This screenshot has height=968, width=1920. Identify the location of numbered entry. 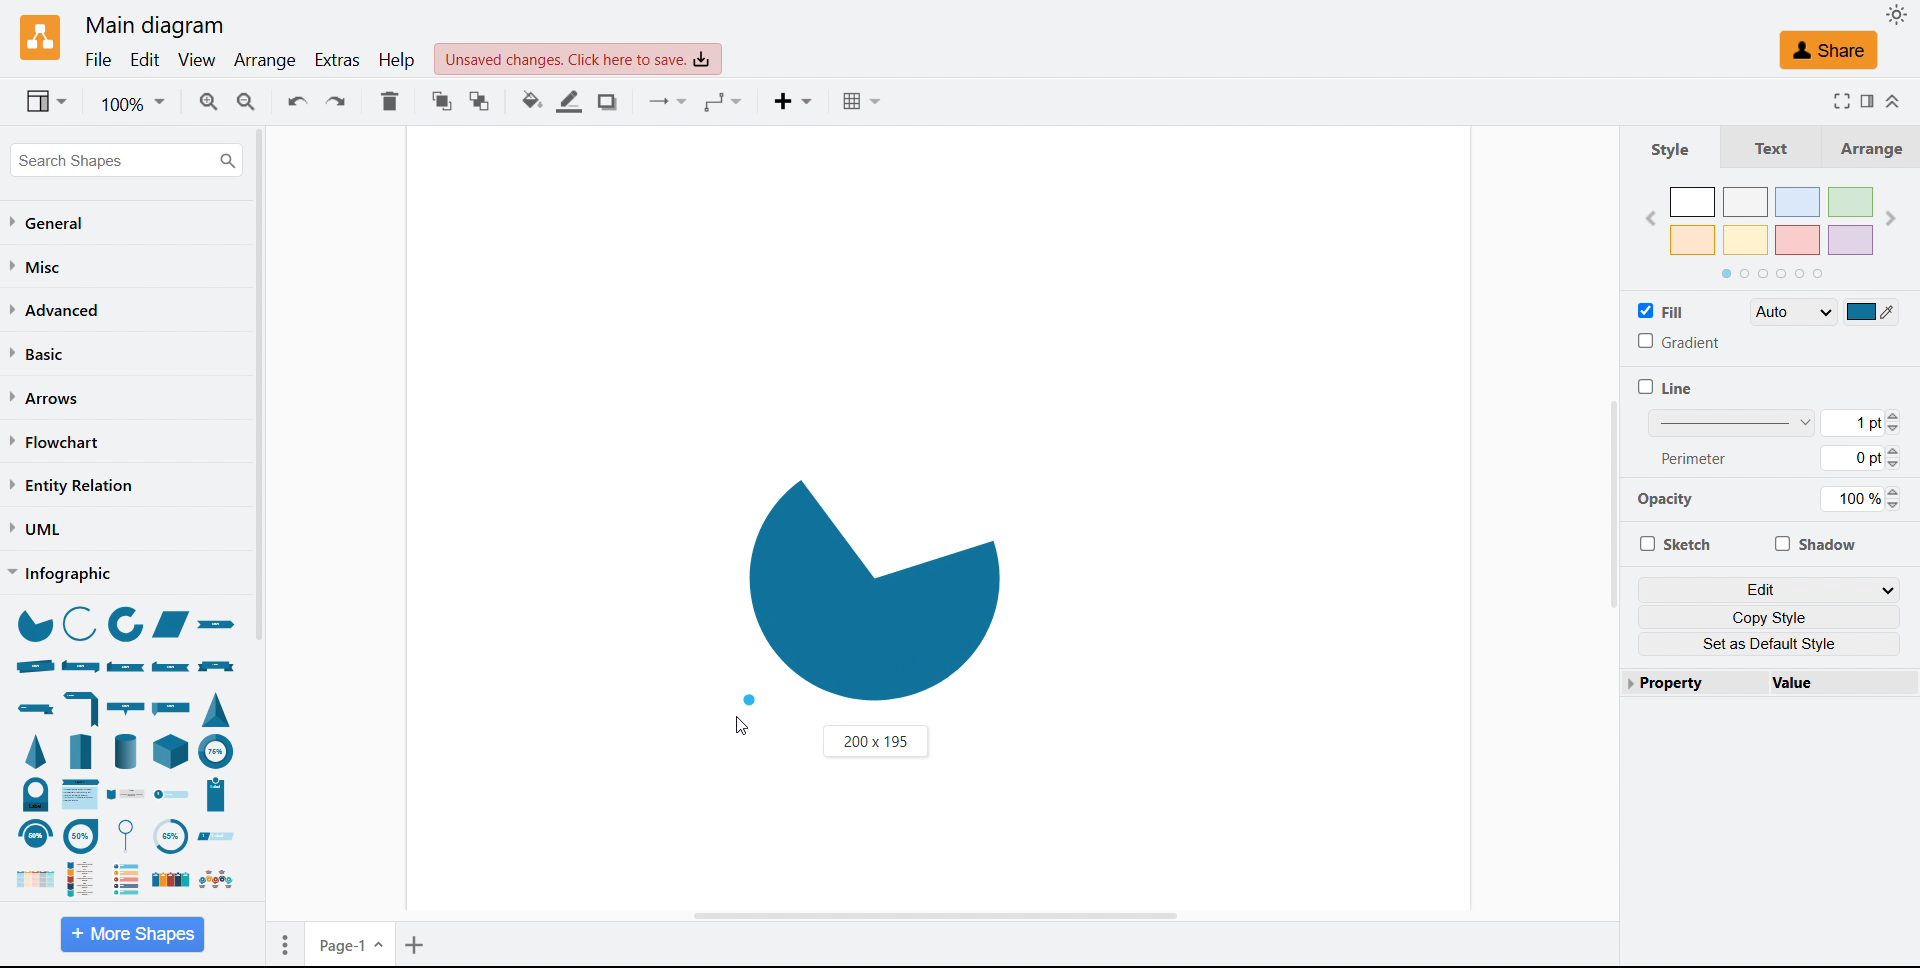
(172, 795).